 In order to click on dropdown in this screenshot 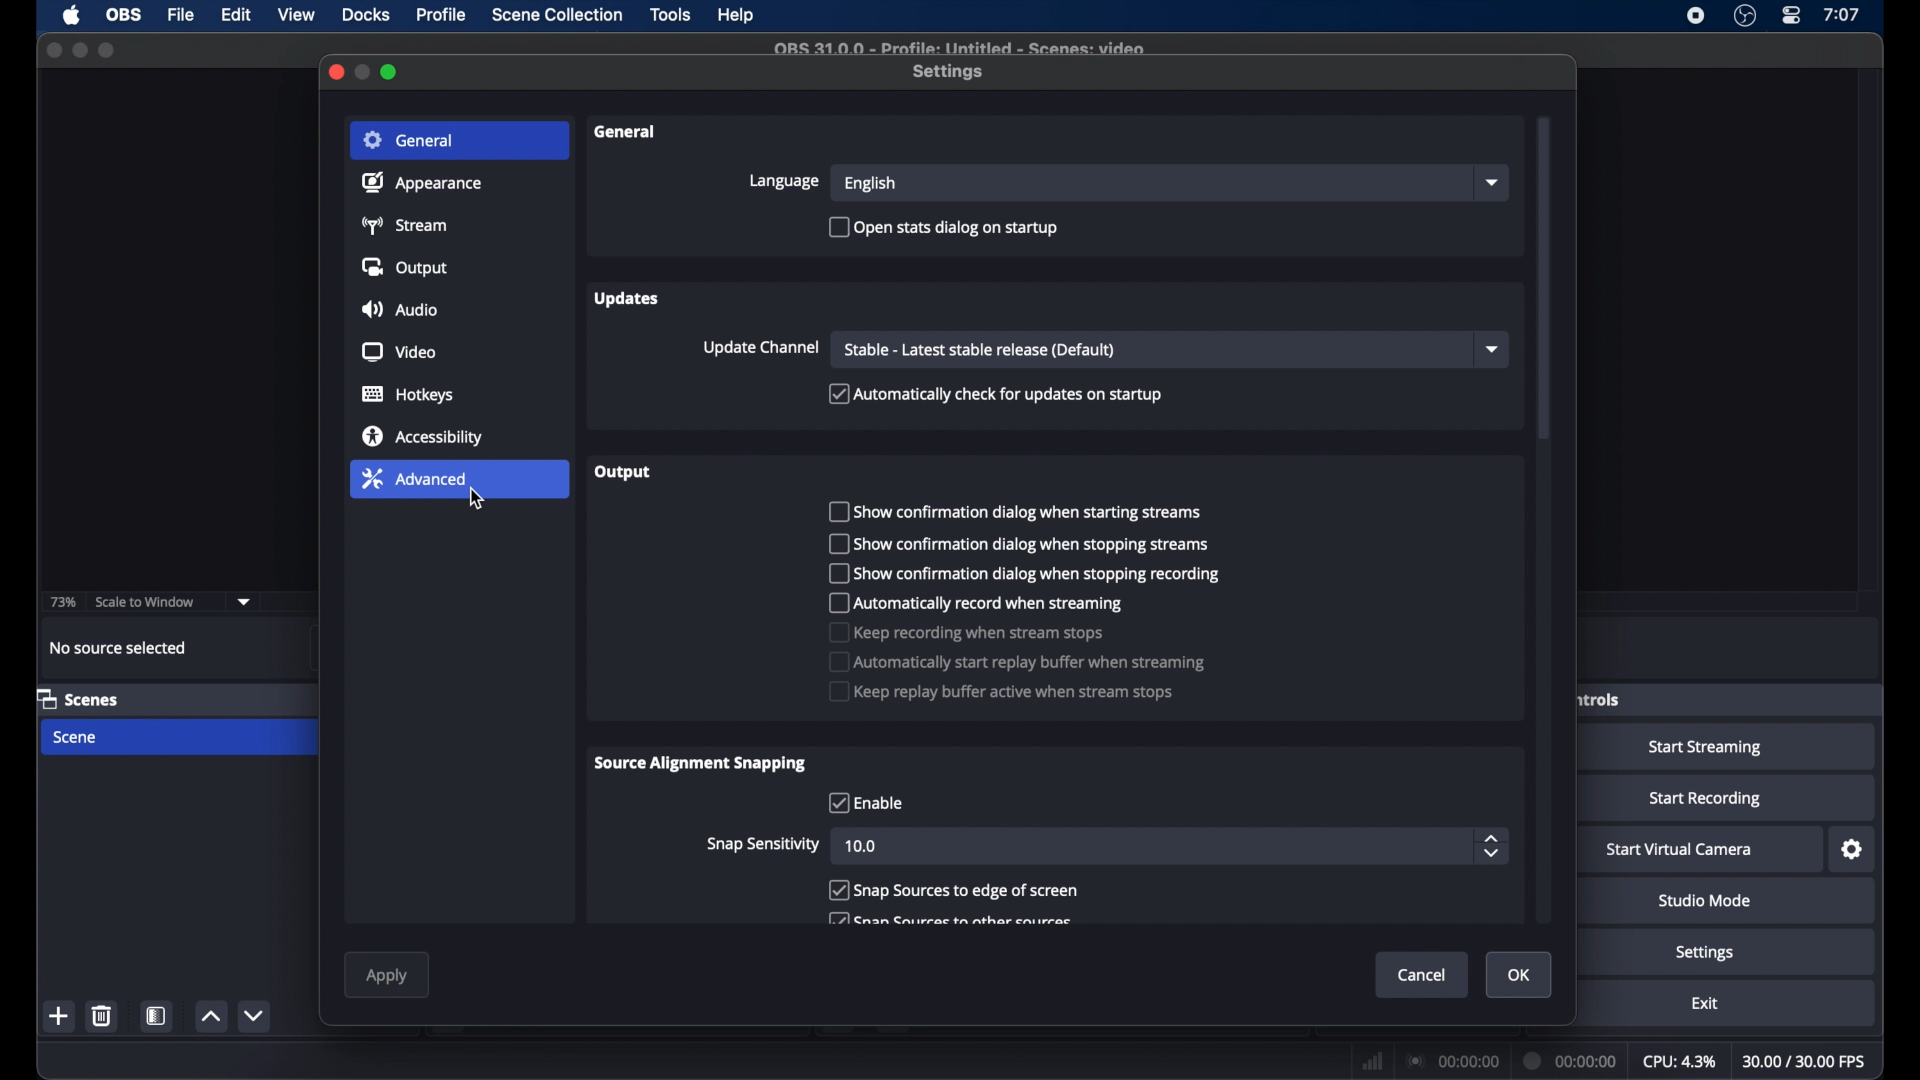, I will do `click(1493, 349)`.